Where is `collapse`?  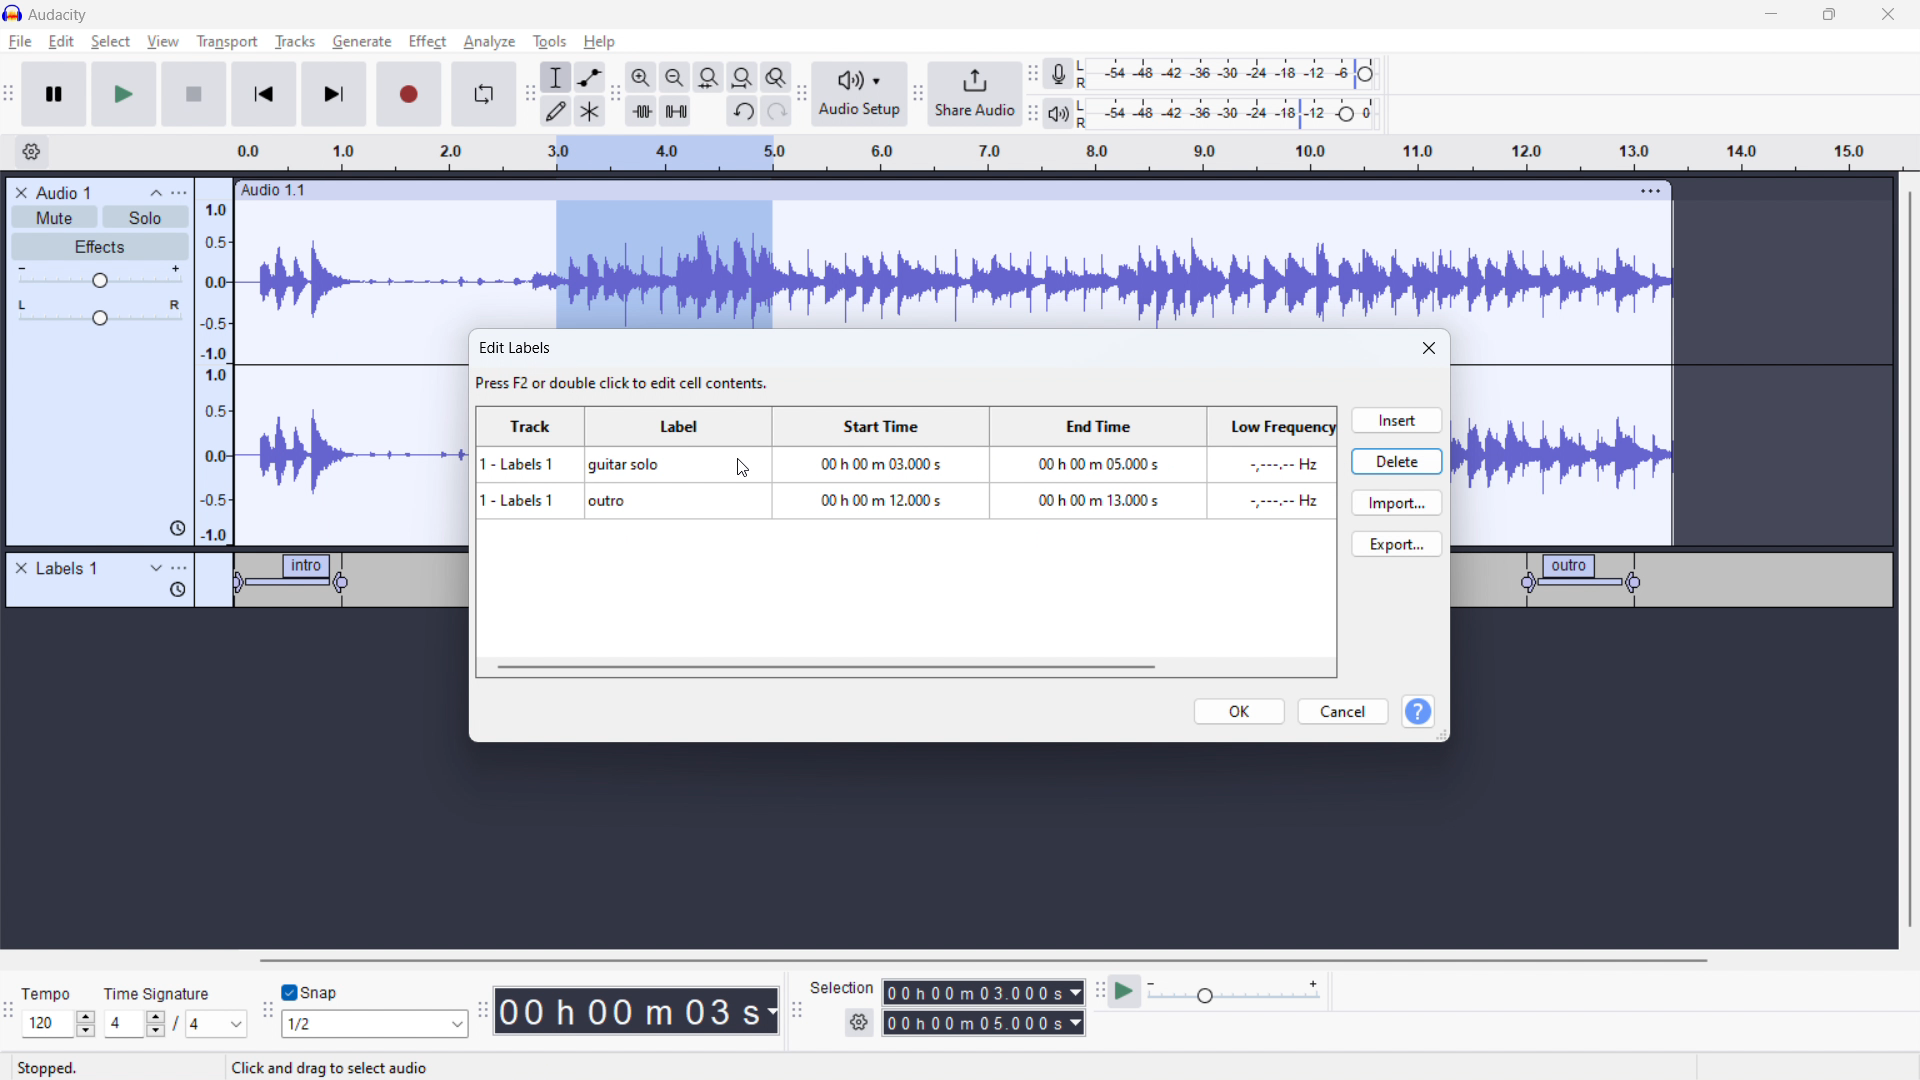
collapse is located at coordinates (156, 193).